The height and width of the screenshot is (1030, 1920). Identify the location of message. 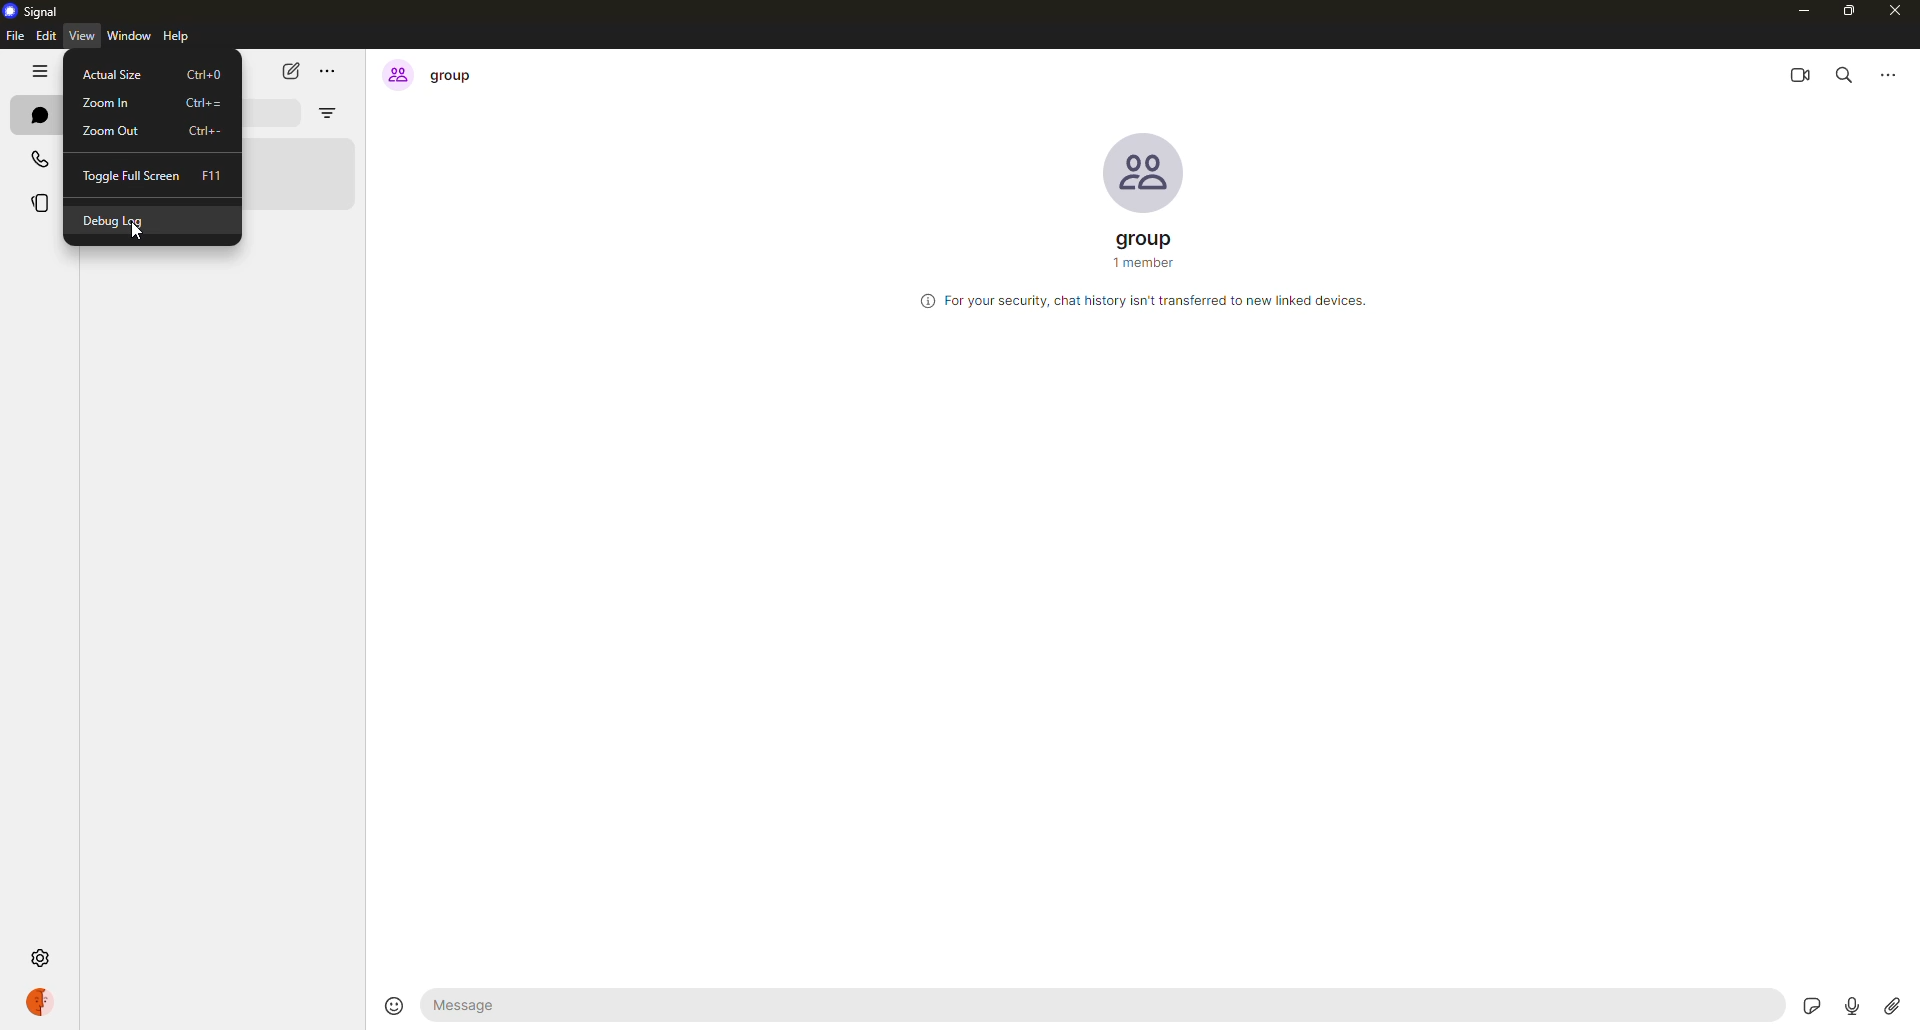
(549, 1004).